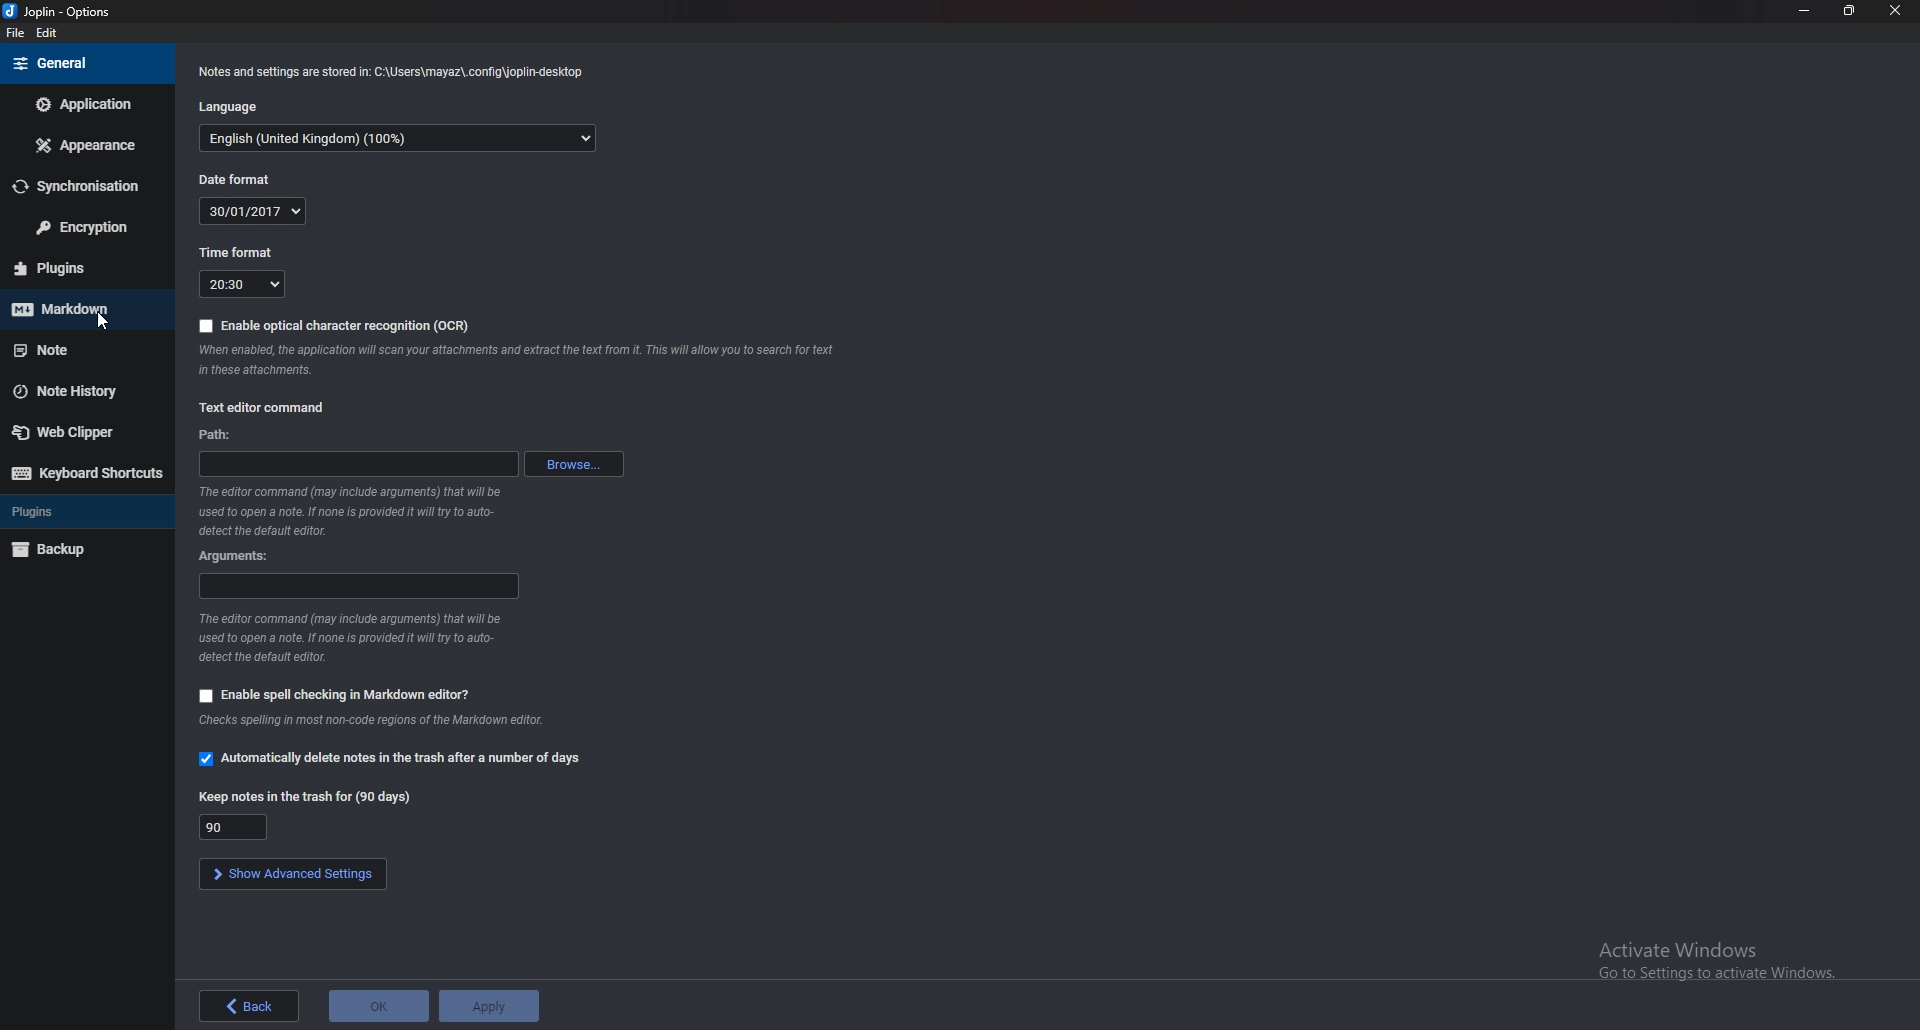 The height and width of the screenshot is (1030, 1920). Describe the element at coordinates (82, 185) in the screenshot. I see `Synchronization` at that location.